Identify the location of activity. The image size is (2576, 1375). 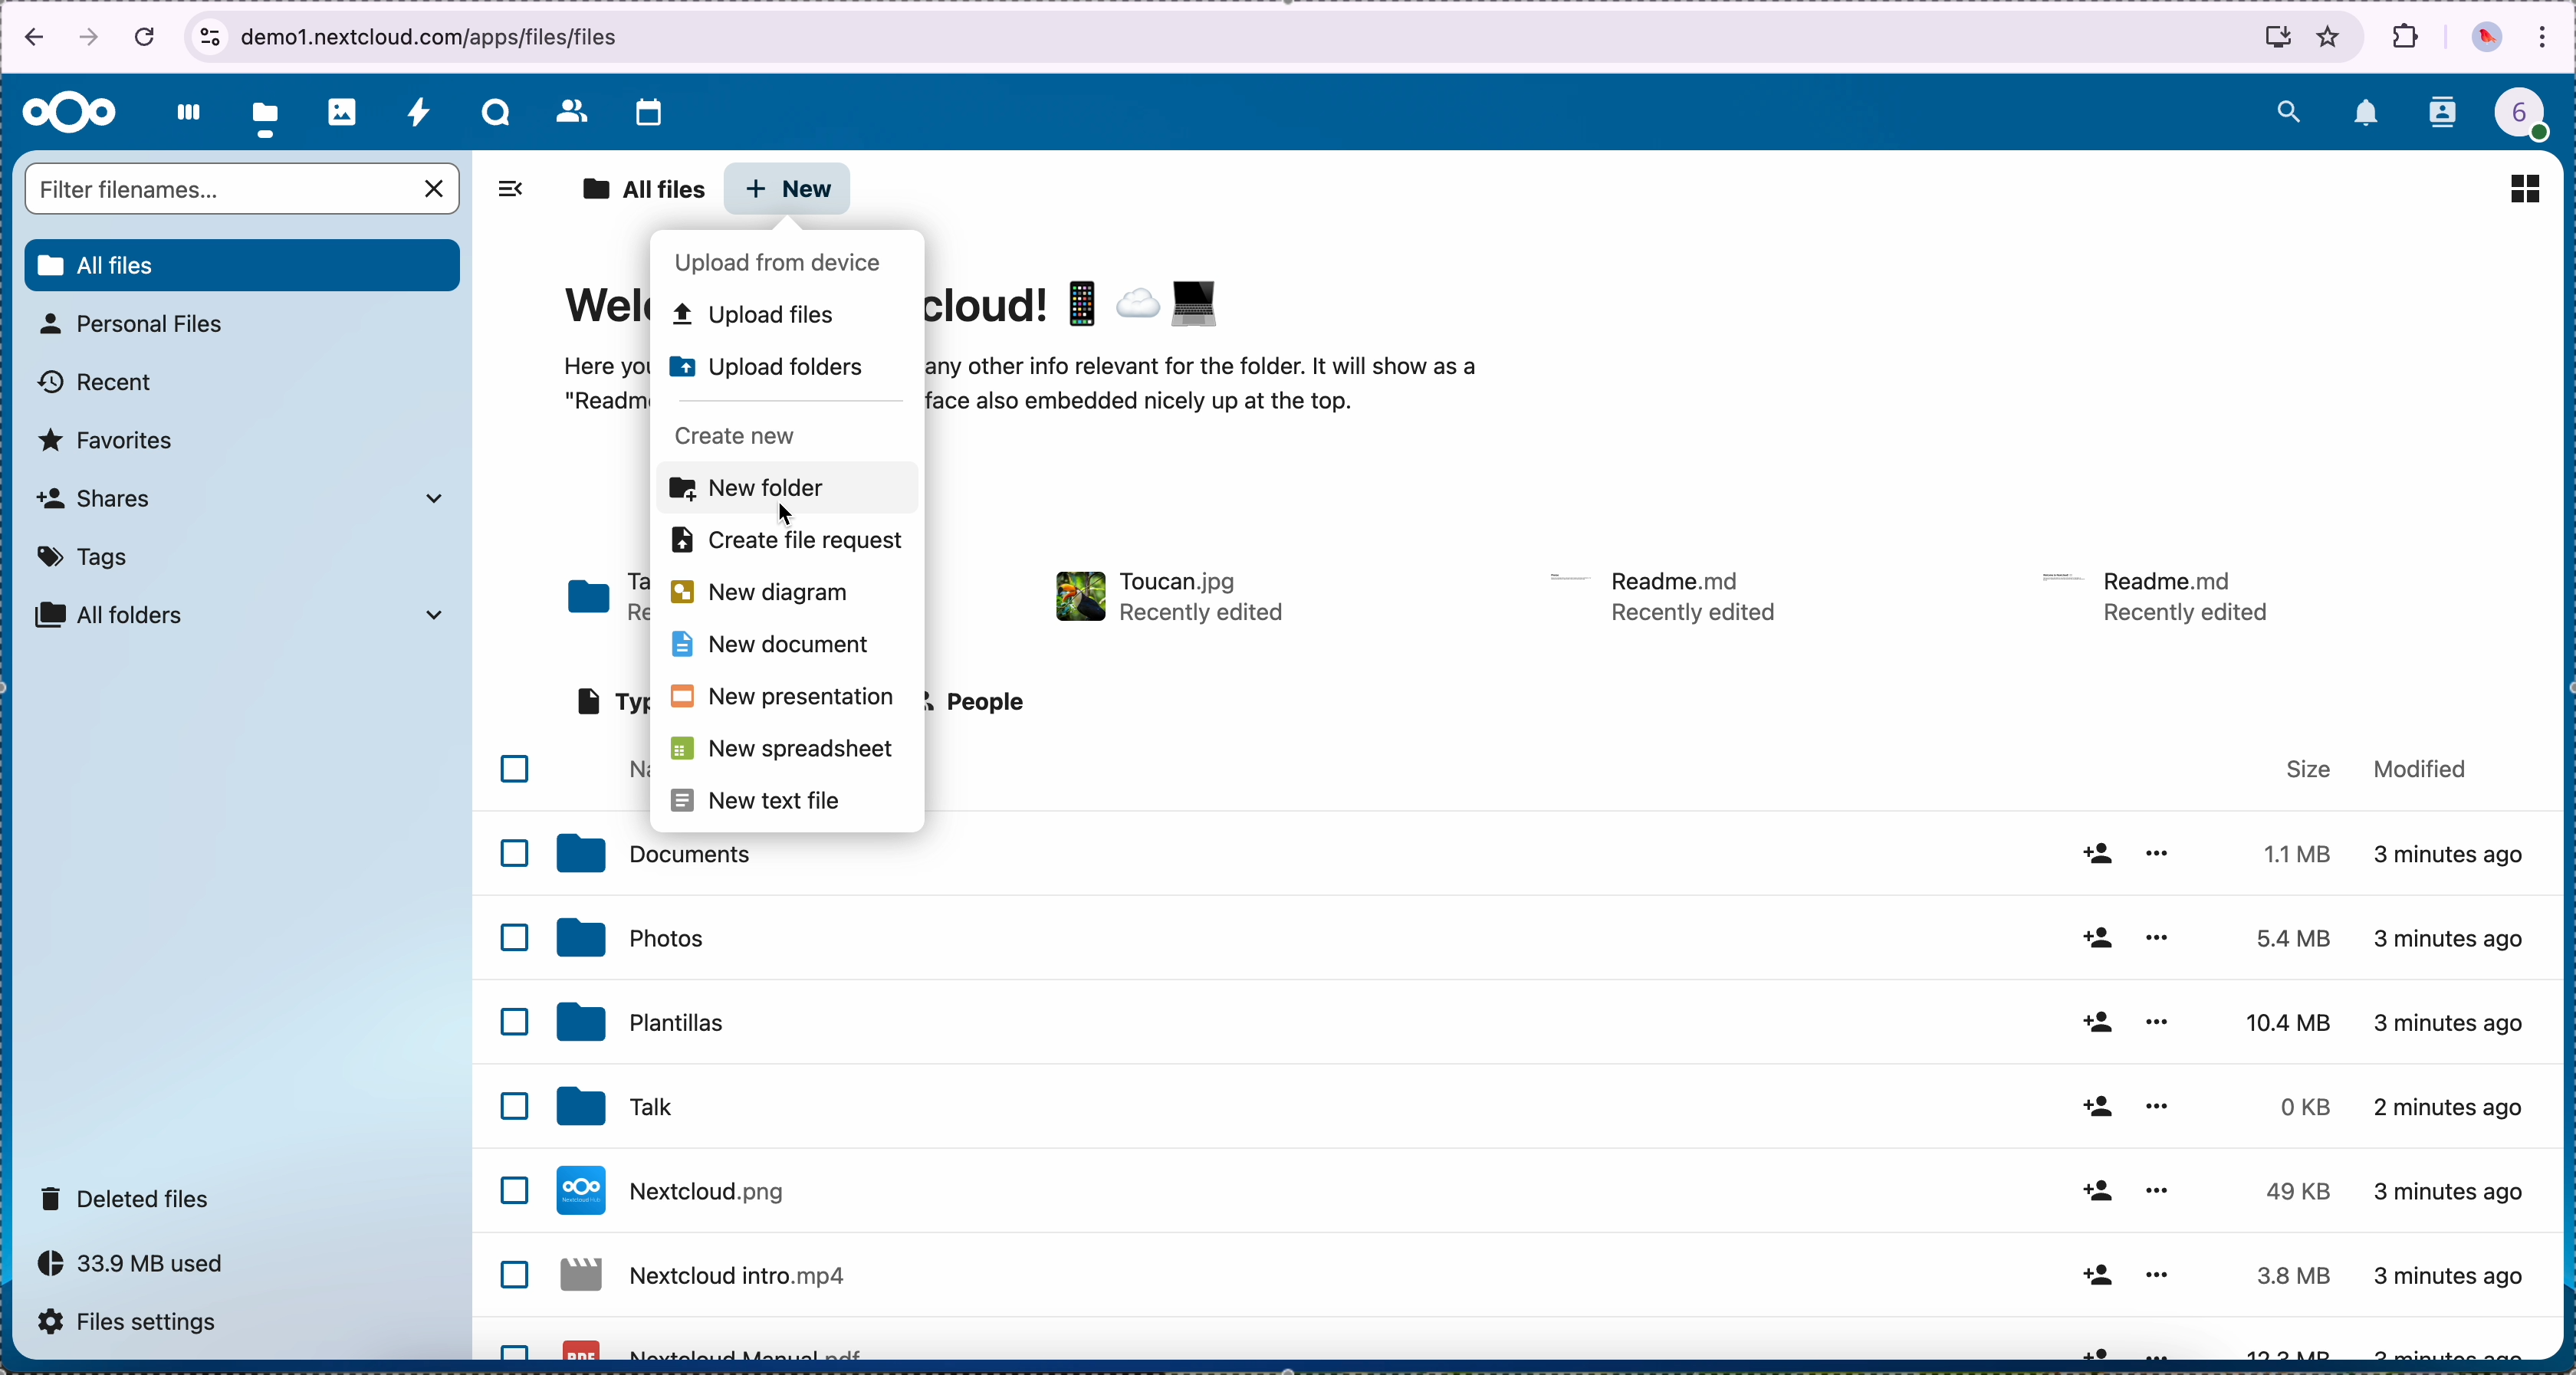
(418, 111).